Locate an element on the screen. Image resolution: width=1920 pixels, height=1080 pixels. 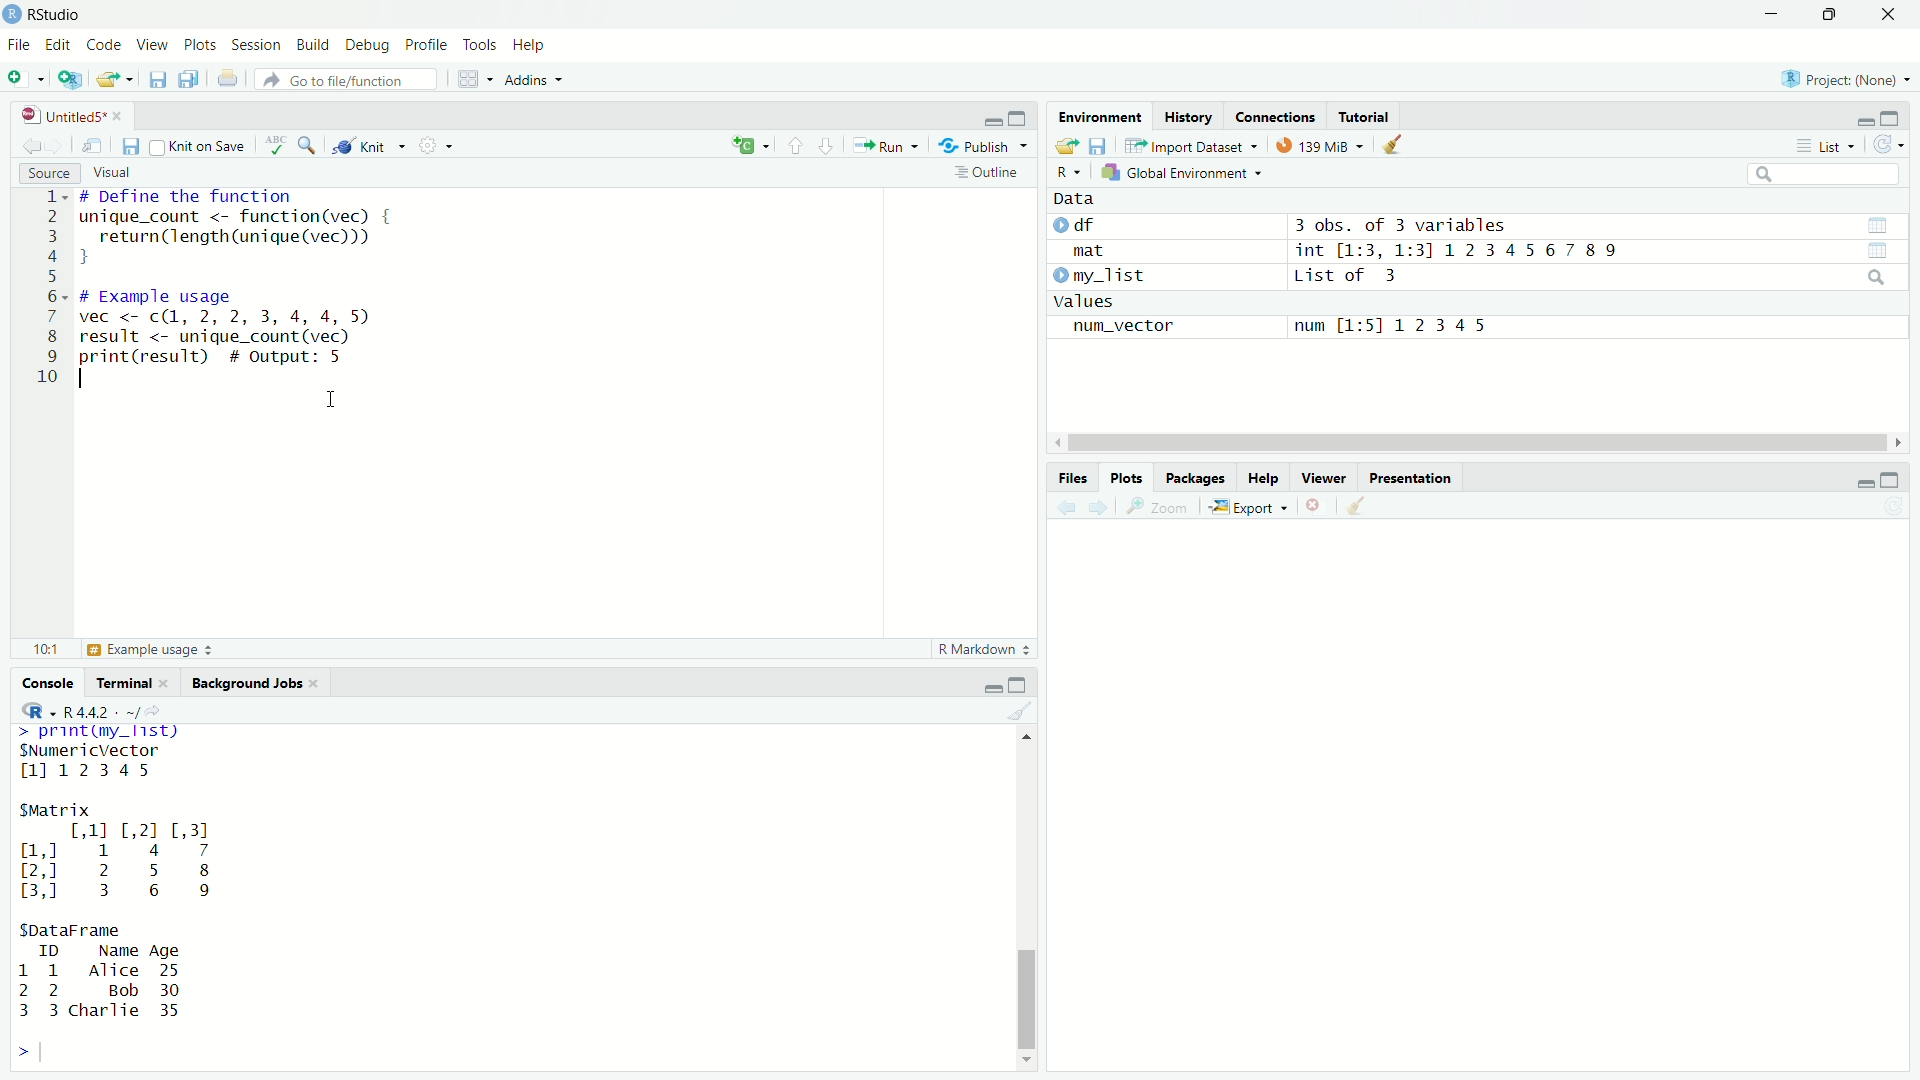
Session is located at coordinates (257, 44).